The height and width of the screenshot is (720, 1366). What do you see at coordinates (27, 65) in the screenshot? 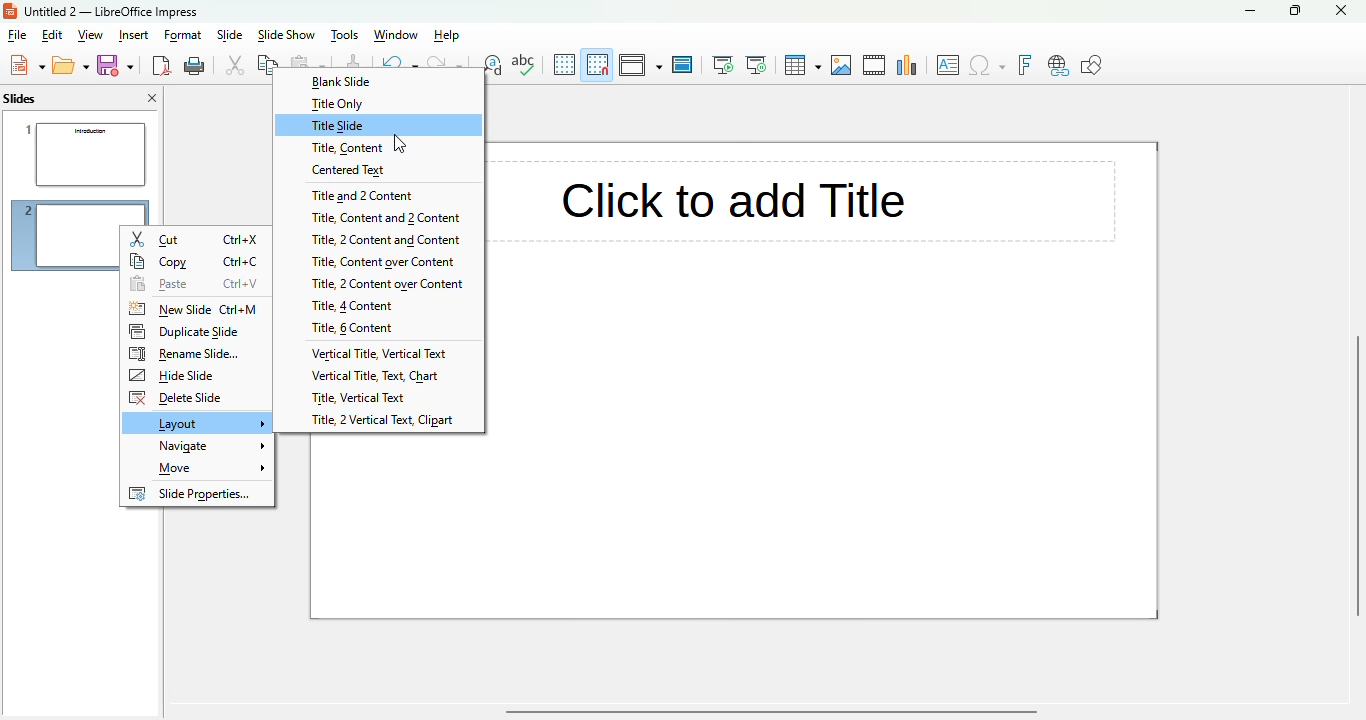
I see `new` at bounding box center [27, 65].